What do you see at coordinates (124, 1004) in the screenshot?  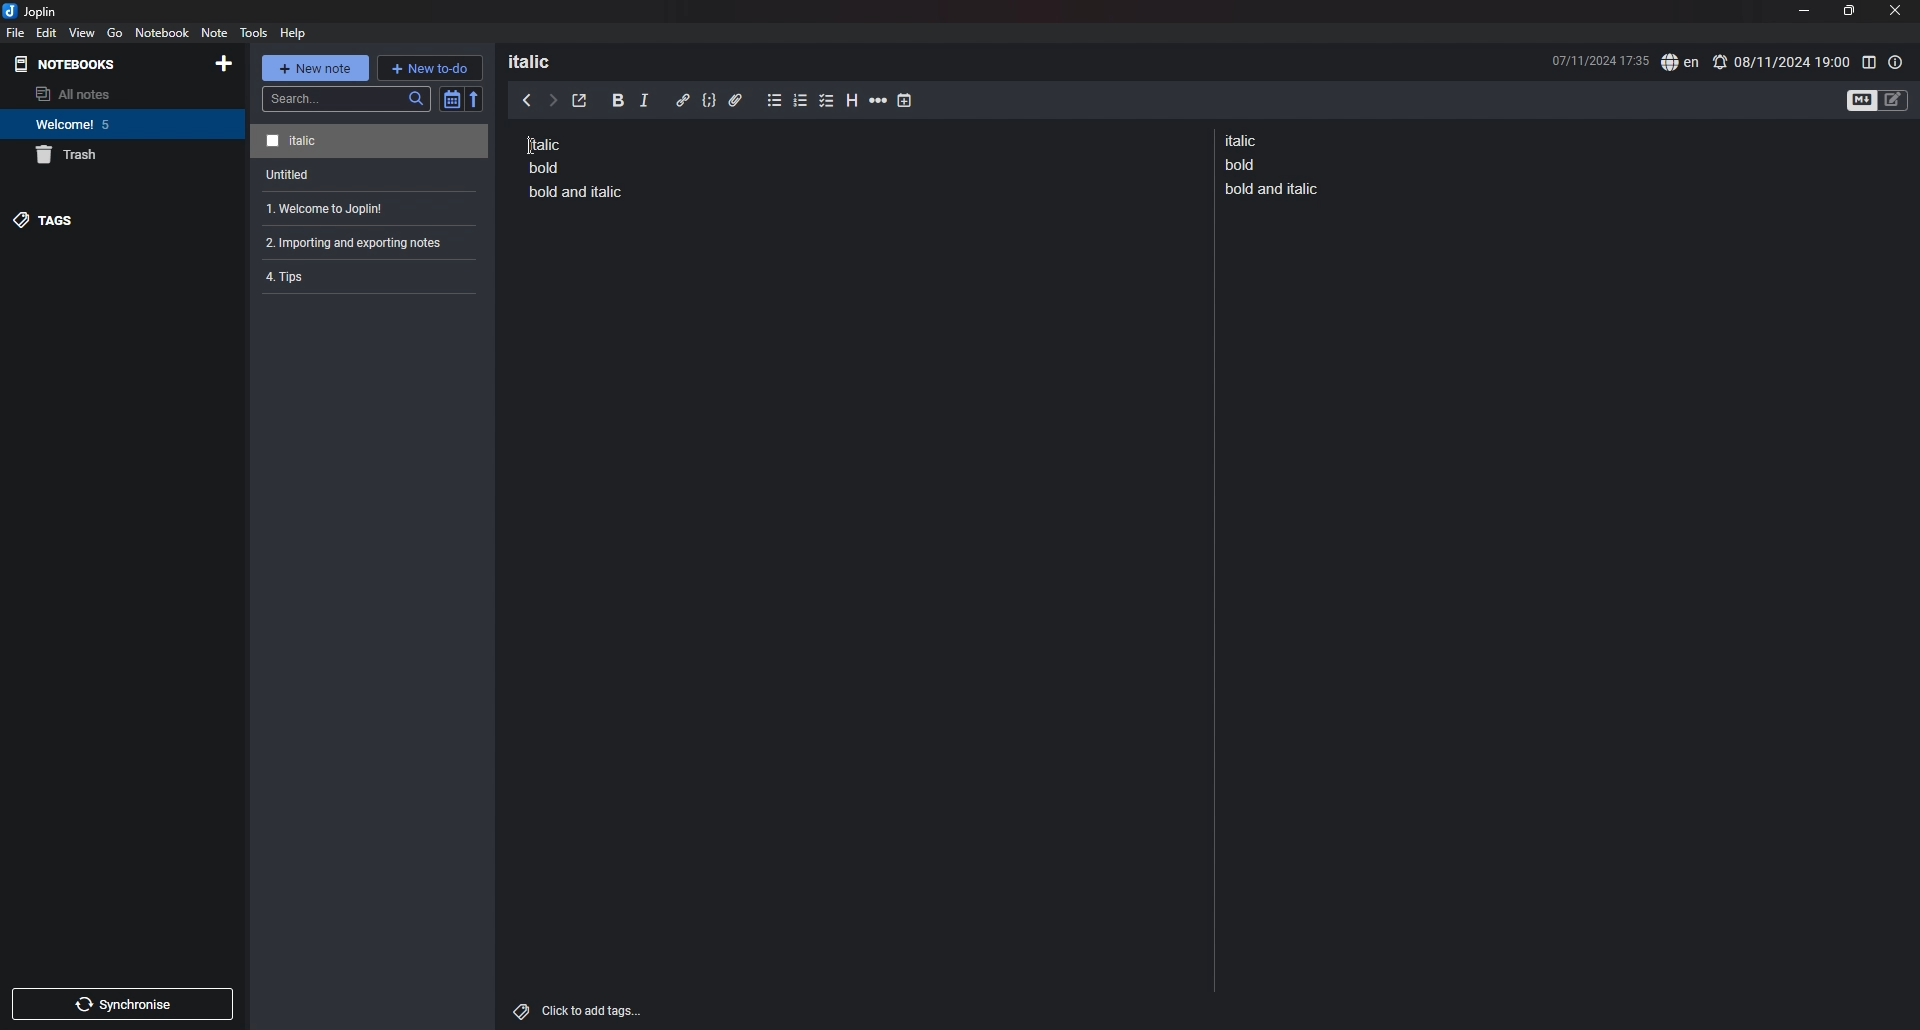 I see `sync` at bounding box center [124, 1004].